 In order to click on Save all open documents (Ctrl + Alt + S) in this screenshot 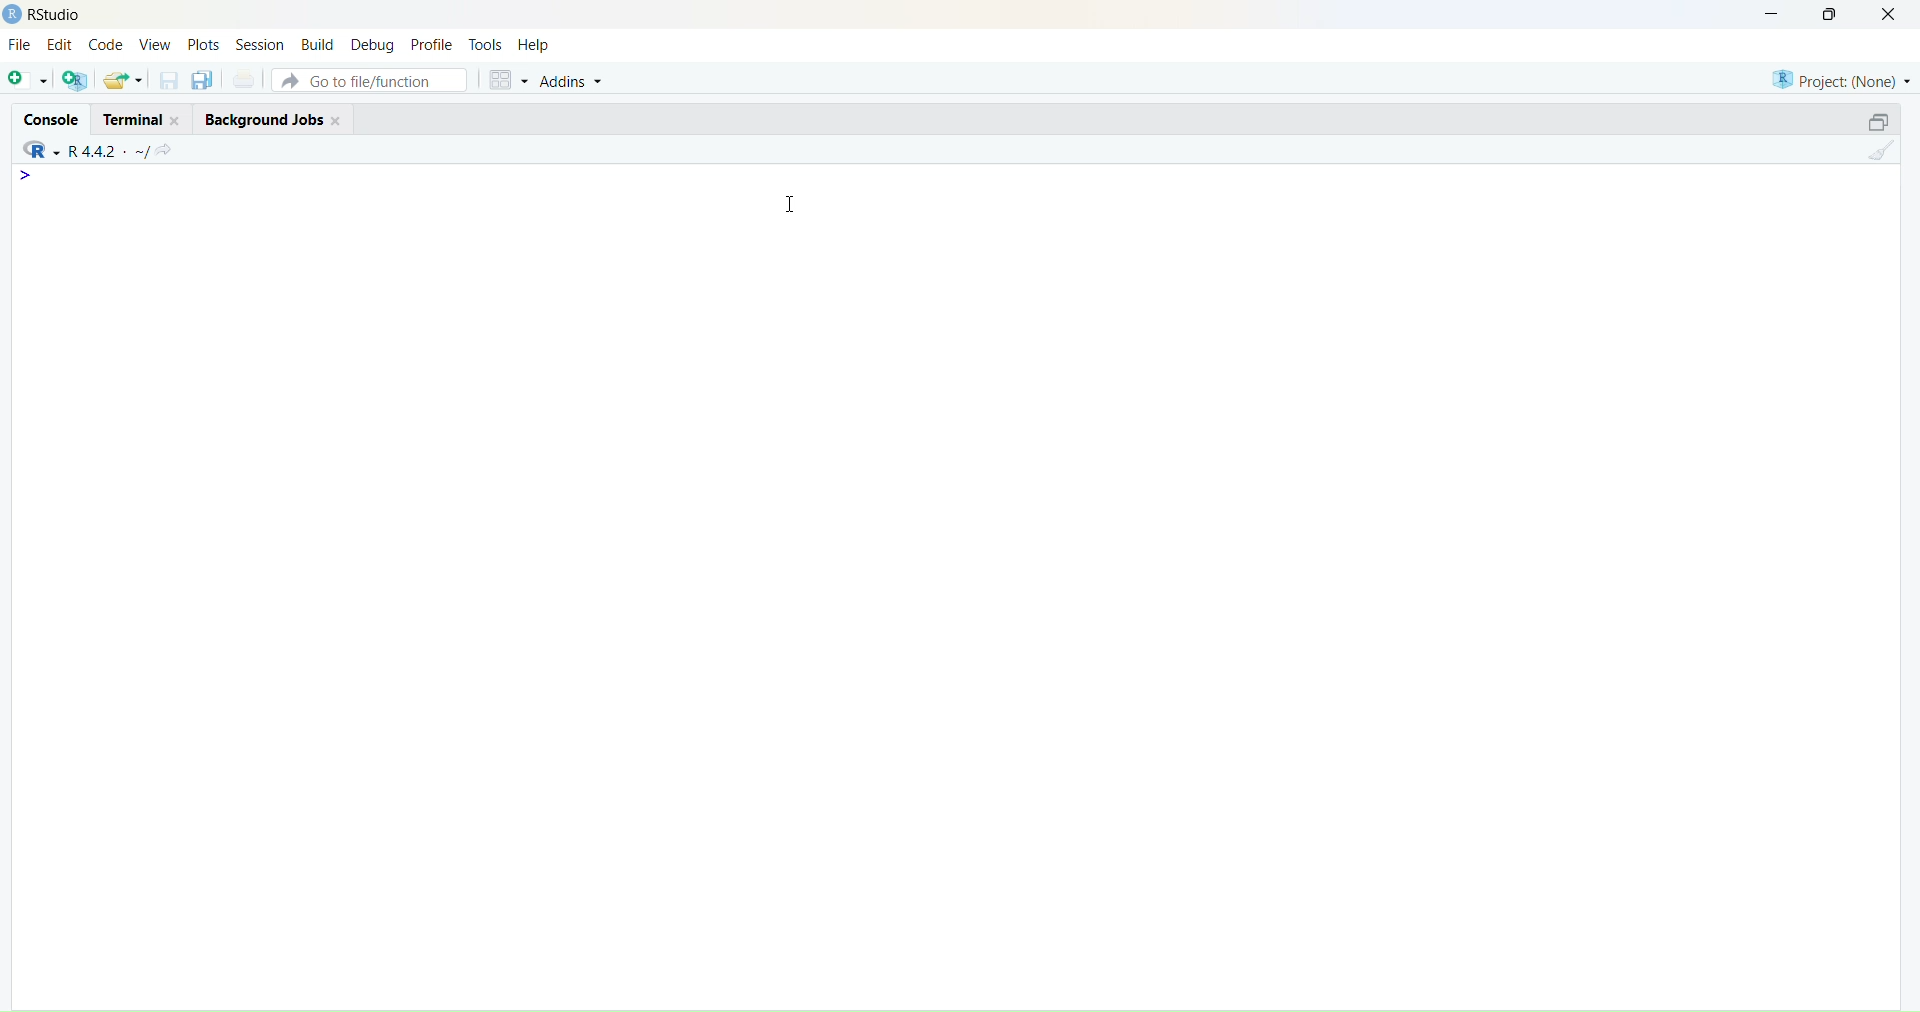, I will do `click(203, 81)`.